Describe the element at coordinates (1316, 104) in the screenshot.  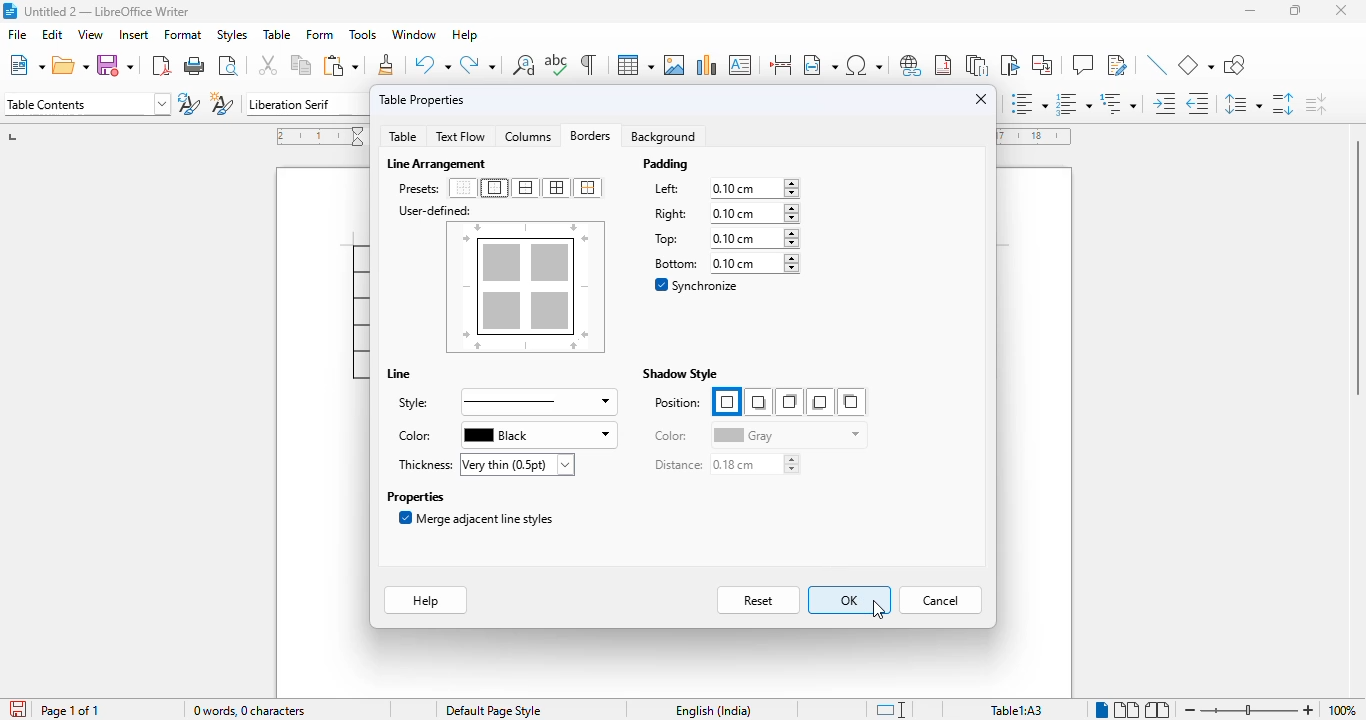
I see `decrease paragraph spacing` at that location.